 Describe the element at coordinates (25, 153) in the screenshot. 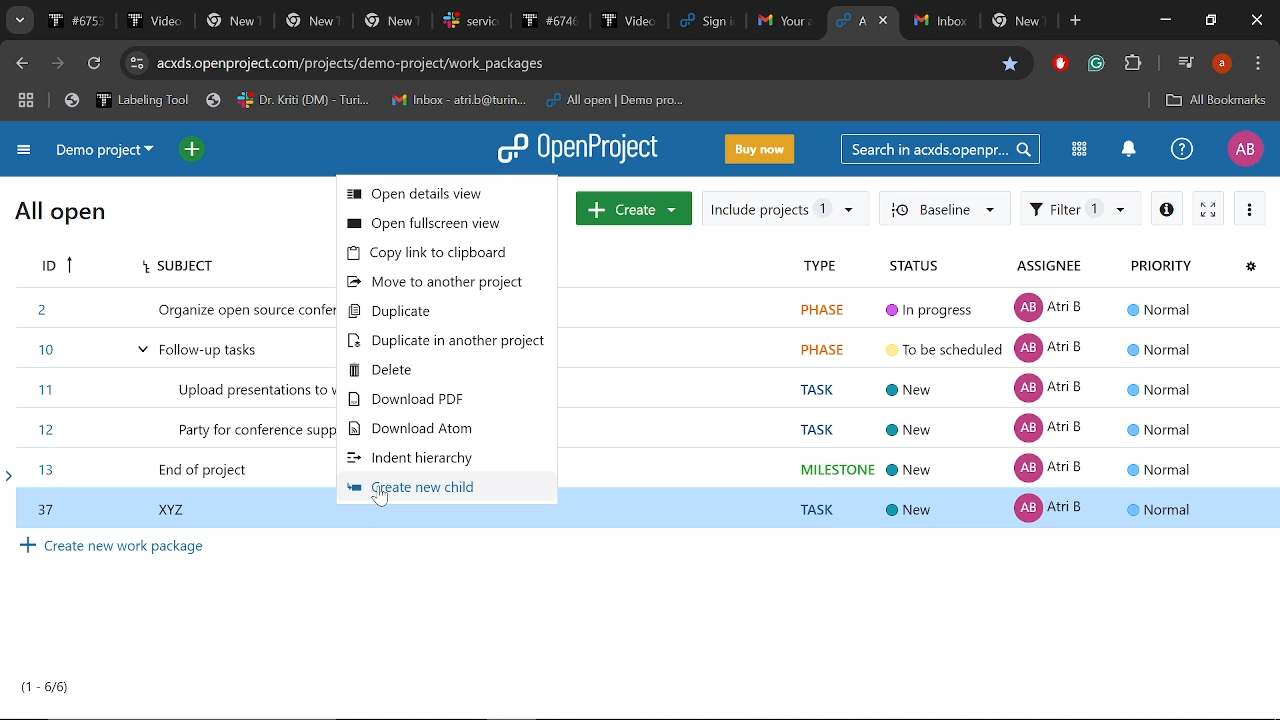

I see `Expand project menu` at that location.